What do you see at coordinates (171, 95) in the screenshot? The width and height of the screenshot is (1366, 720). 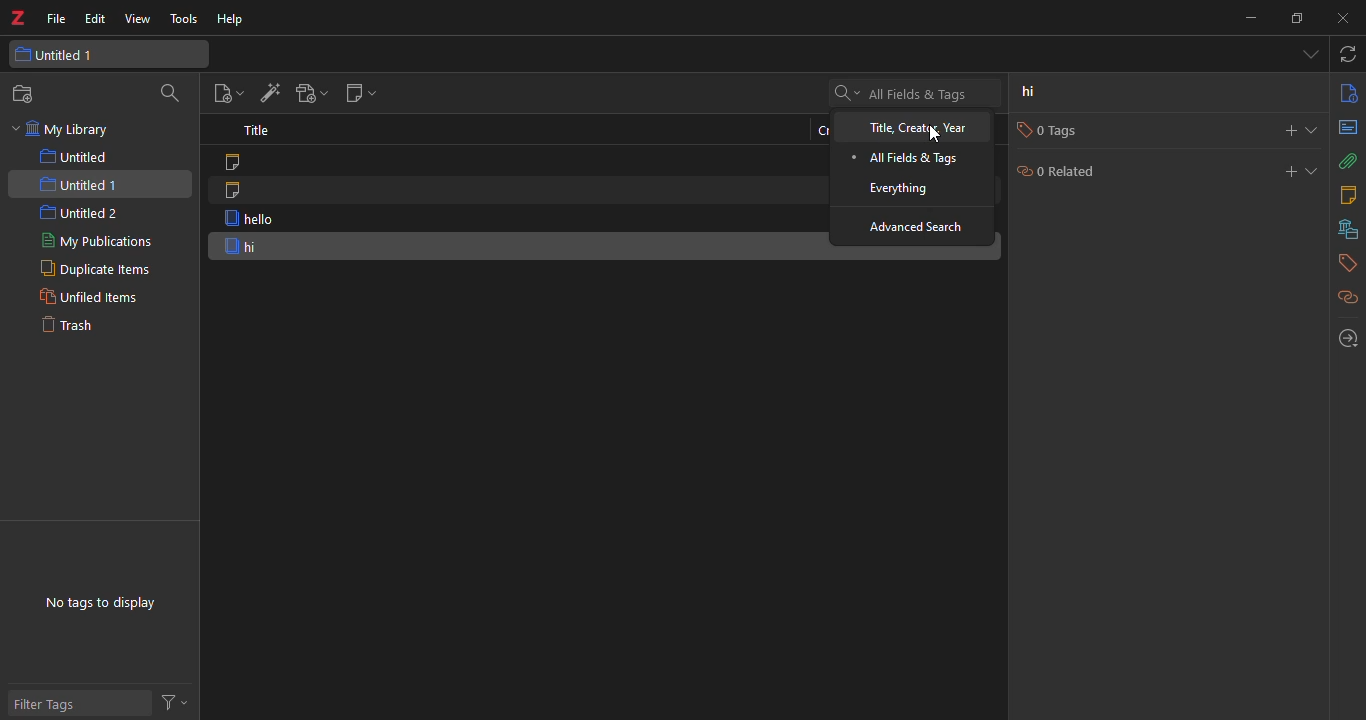 I see `search` at bounding box center [171, 95].